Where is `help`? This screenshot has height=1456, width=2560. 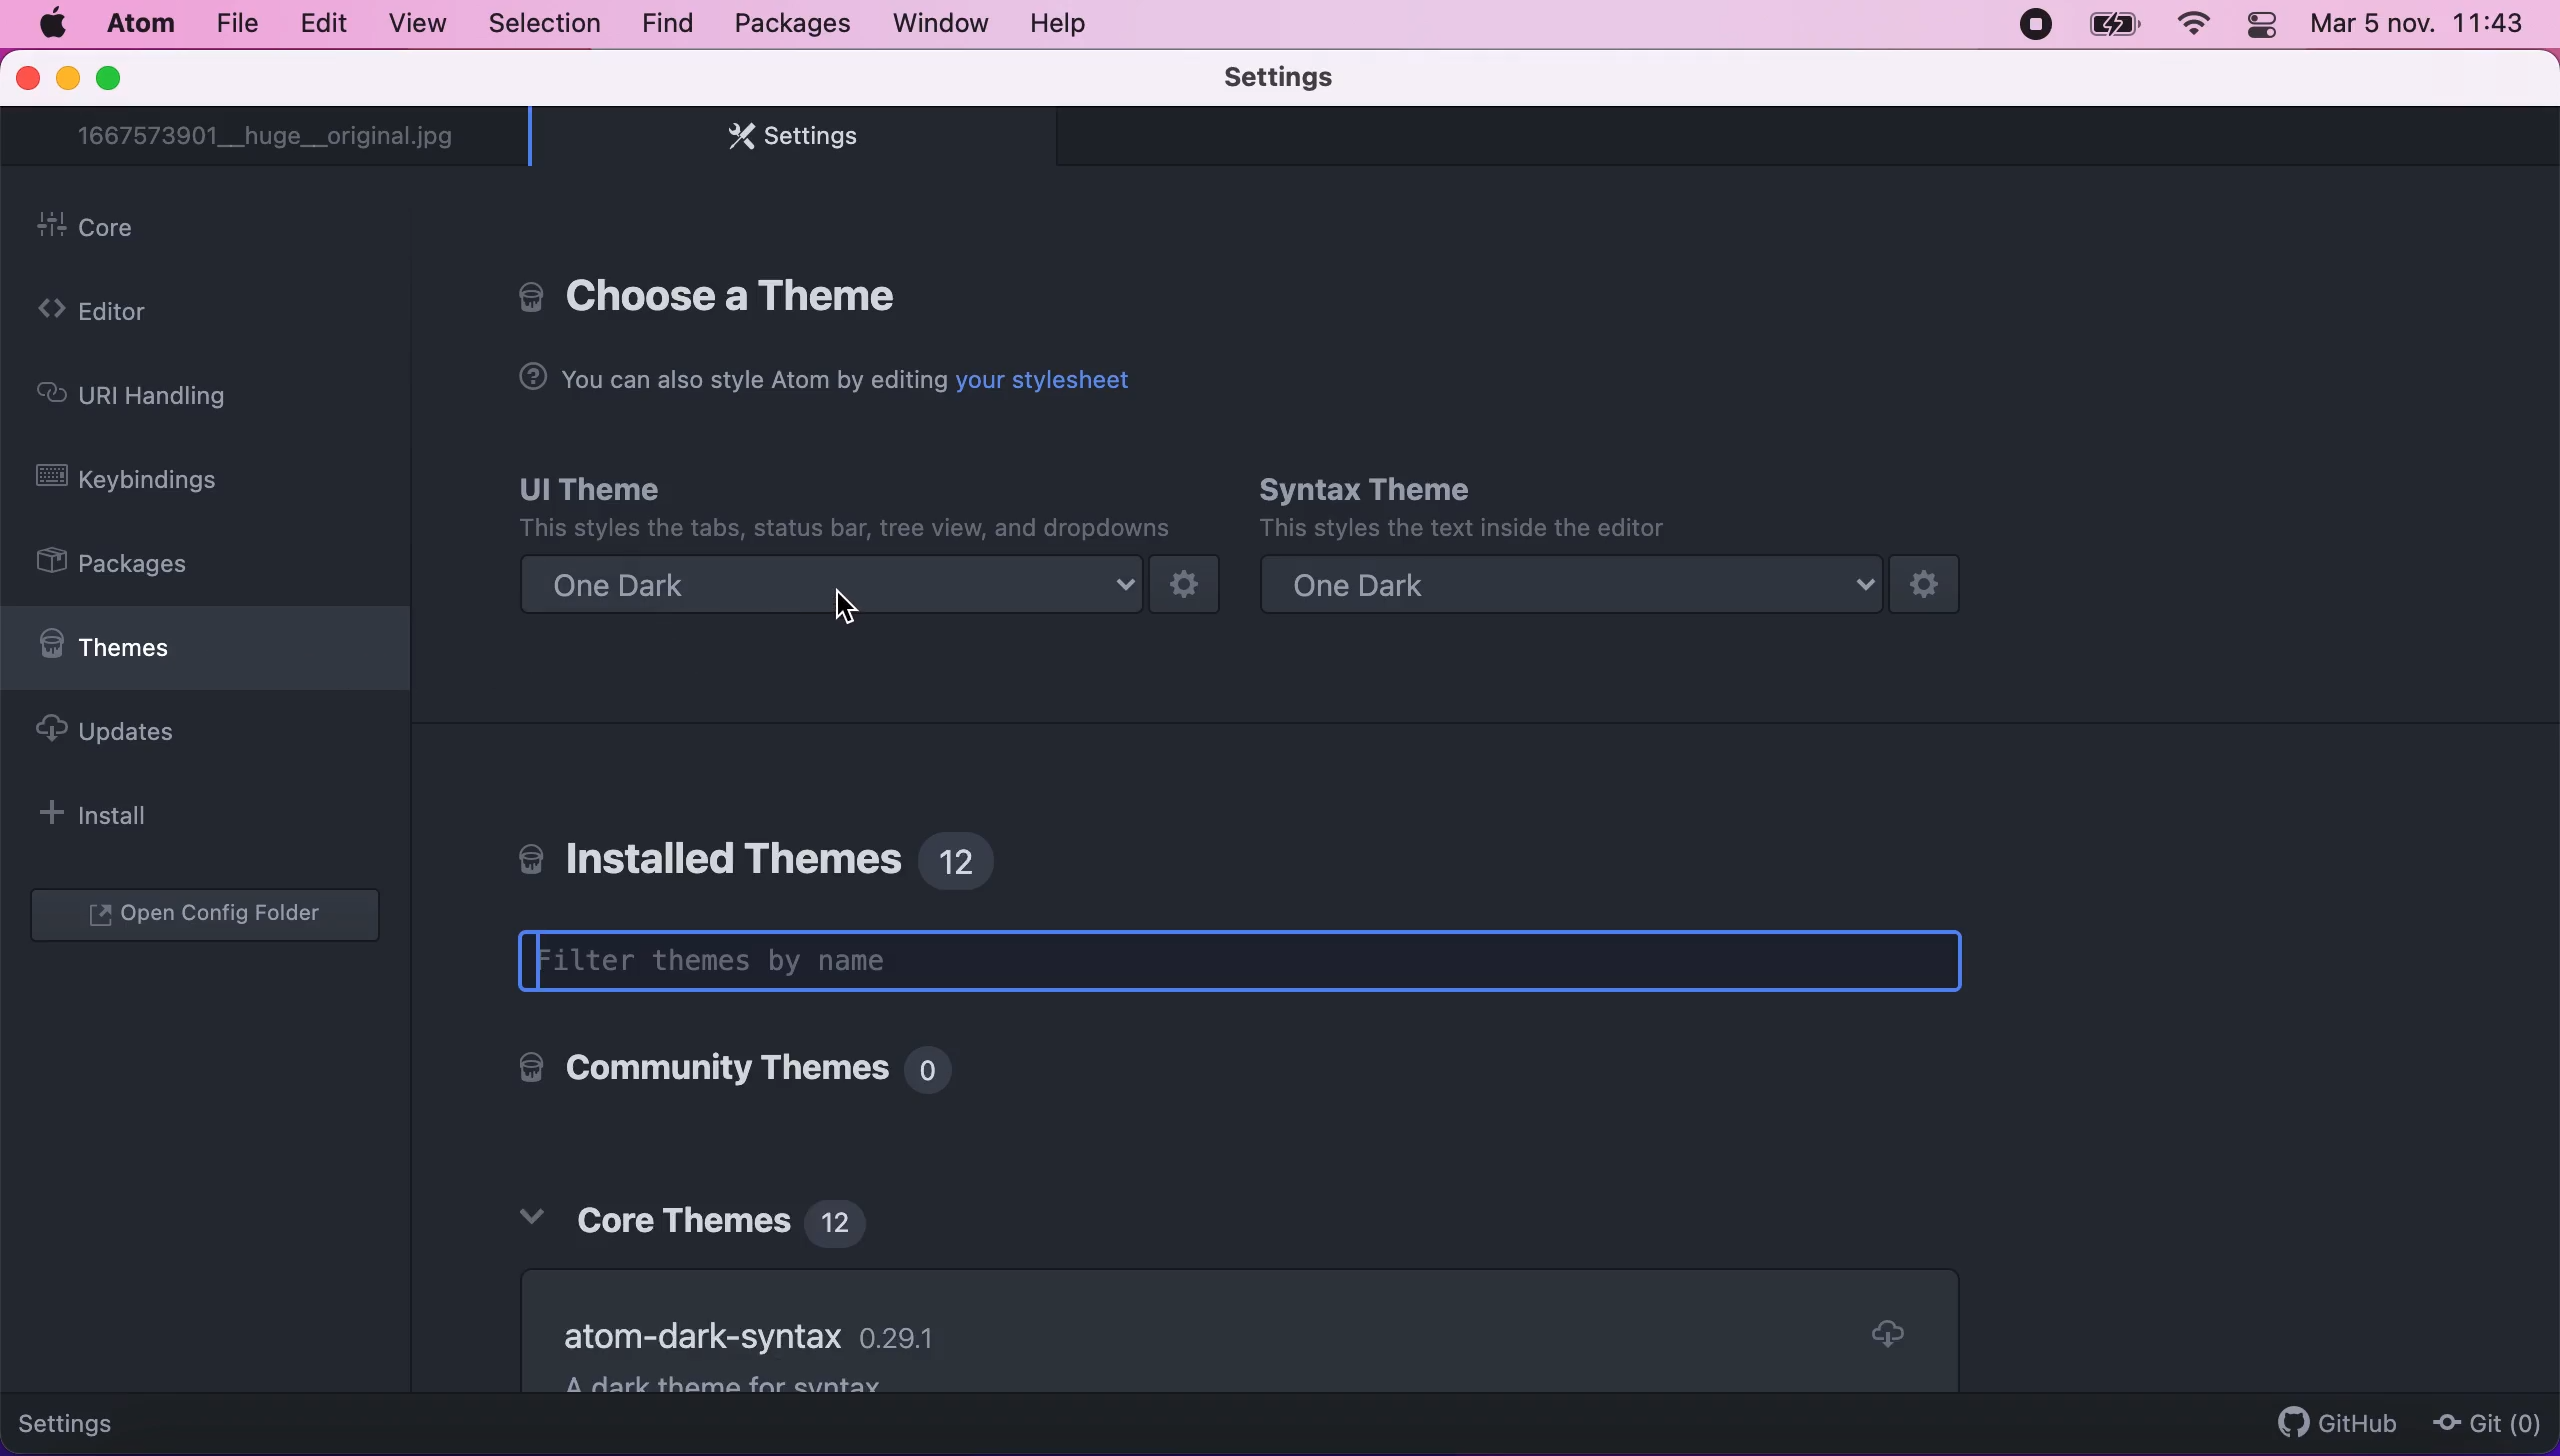
help is located at coordinates (1070, 27).